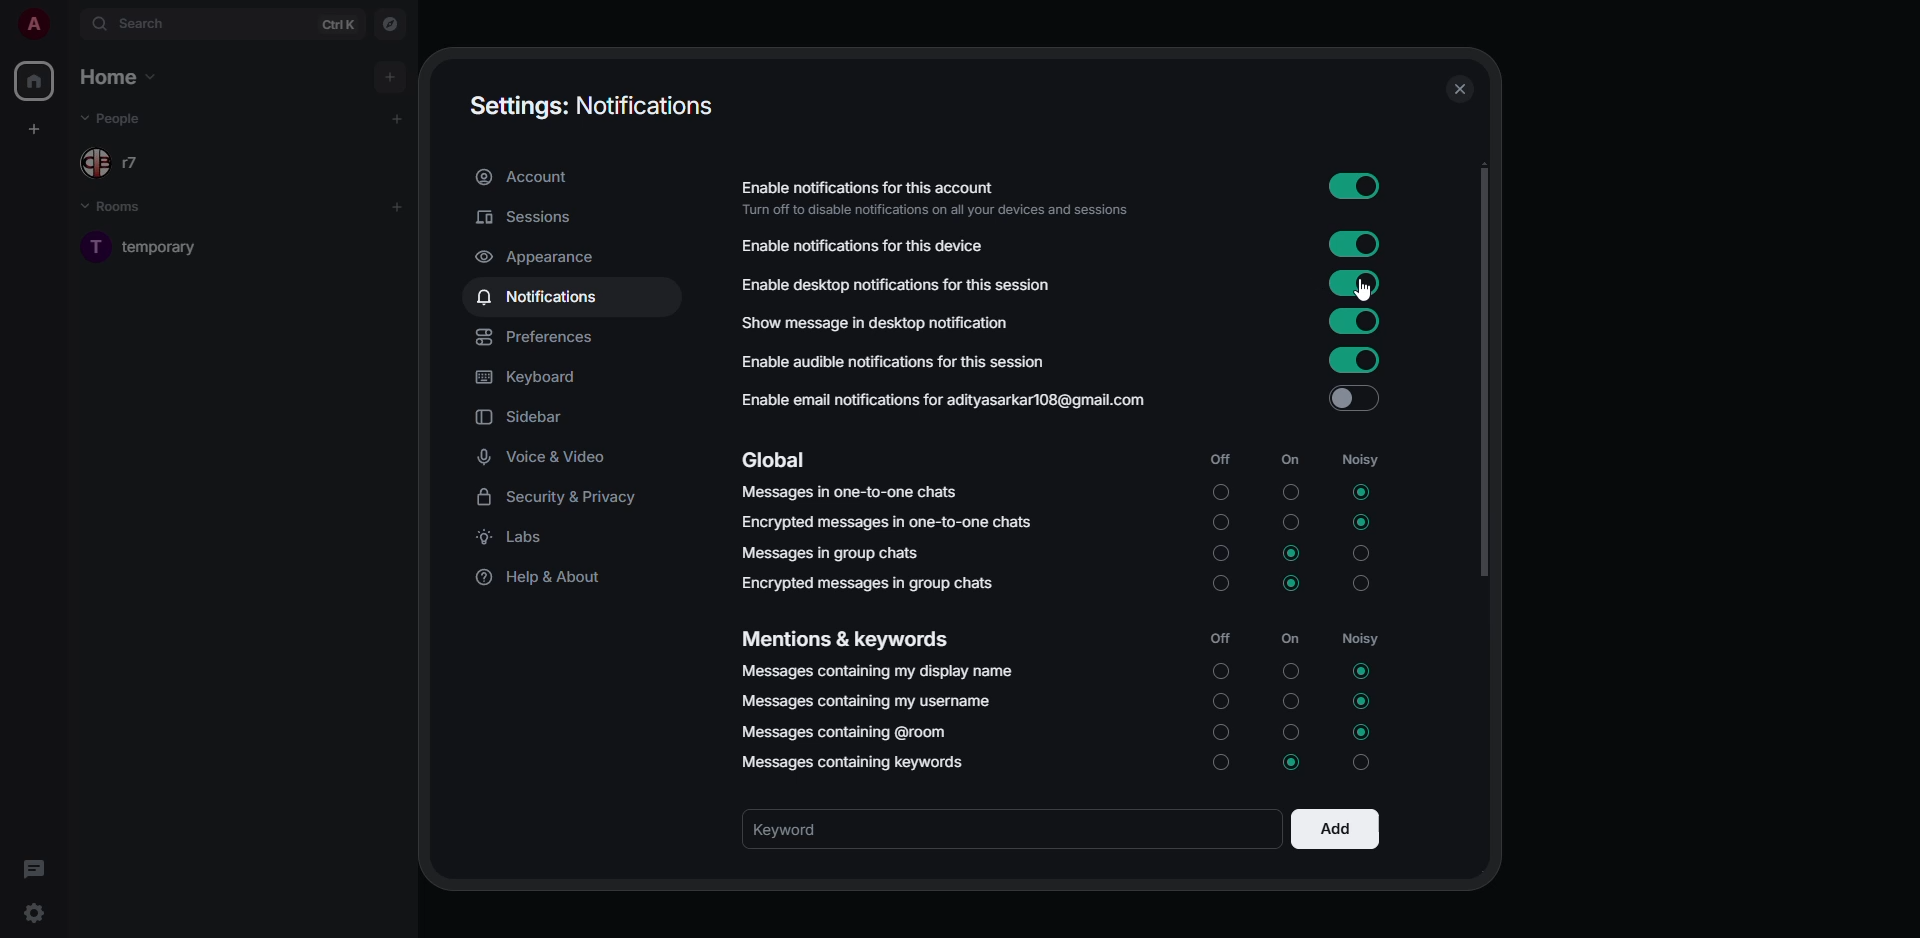 Image resolution: width=1920 pixels, height=938 pixels. Describe the element at coordinates (1219, 460) in the screenshot. I see `off` at that location.